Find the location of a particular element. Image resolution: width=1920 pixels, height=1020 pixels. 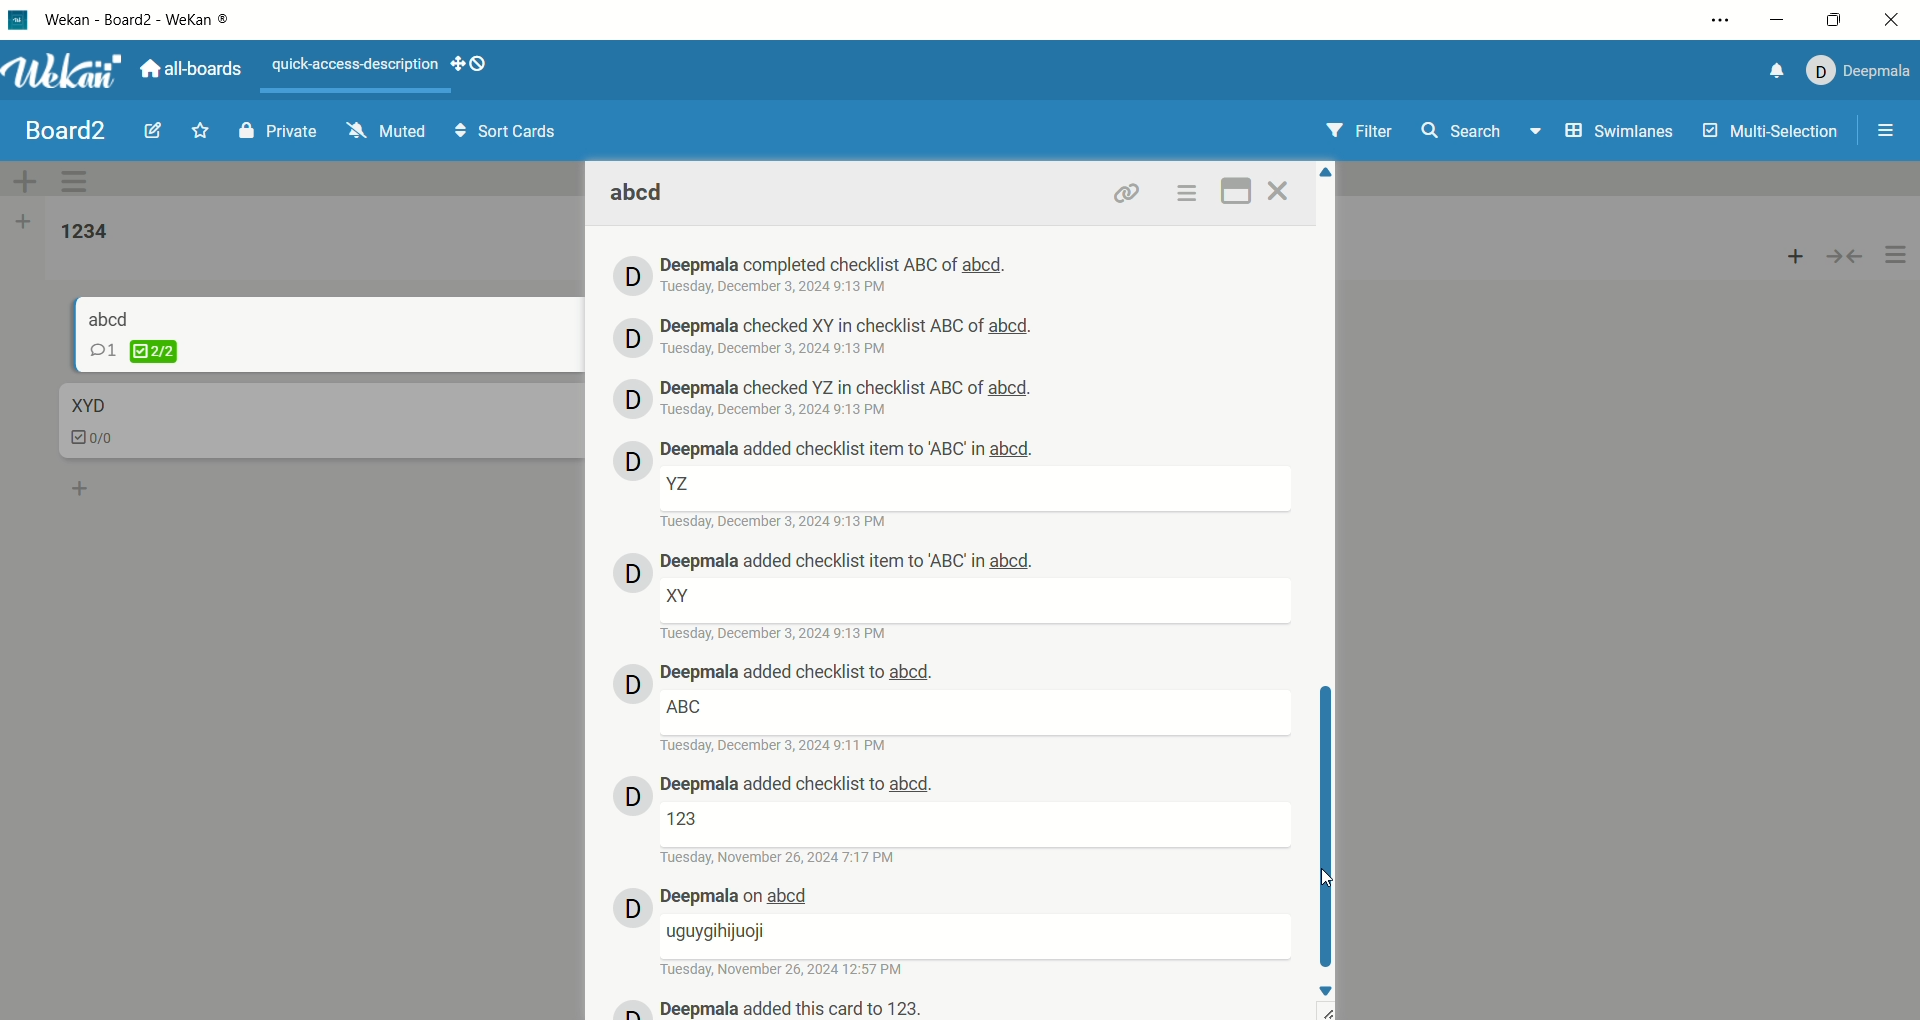

add is located at coordinates (82, 485).